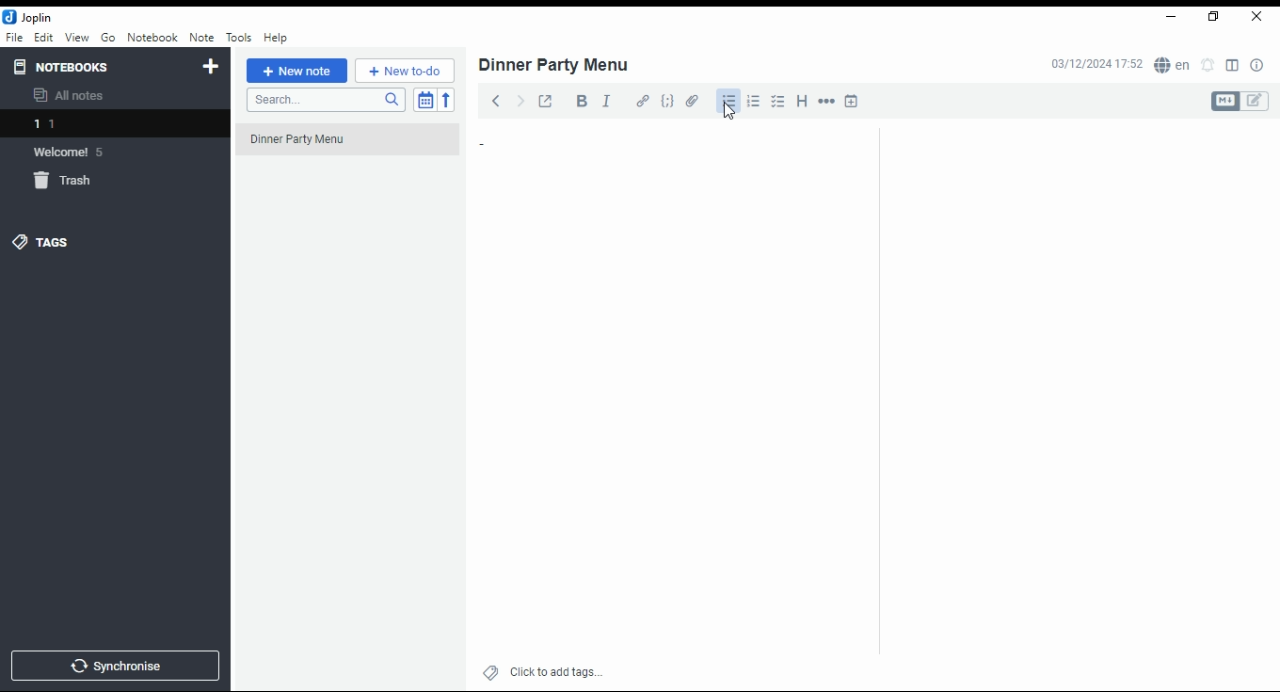 The width and height of the screenshot is (1280, 692). I want to click on bullet list, so click(731, 101).